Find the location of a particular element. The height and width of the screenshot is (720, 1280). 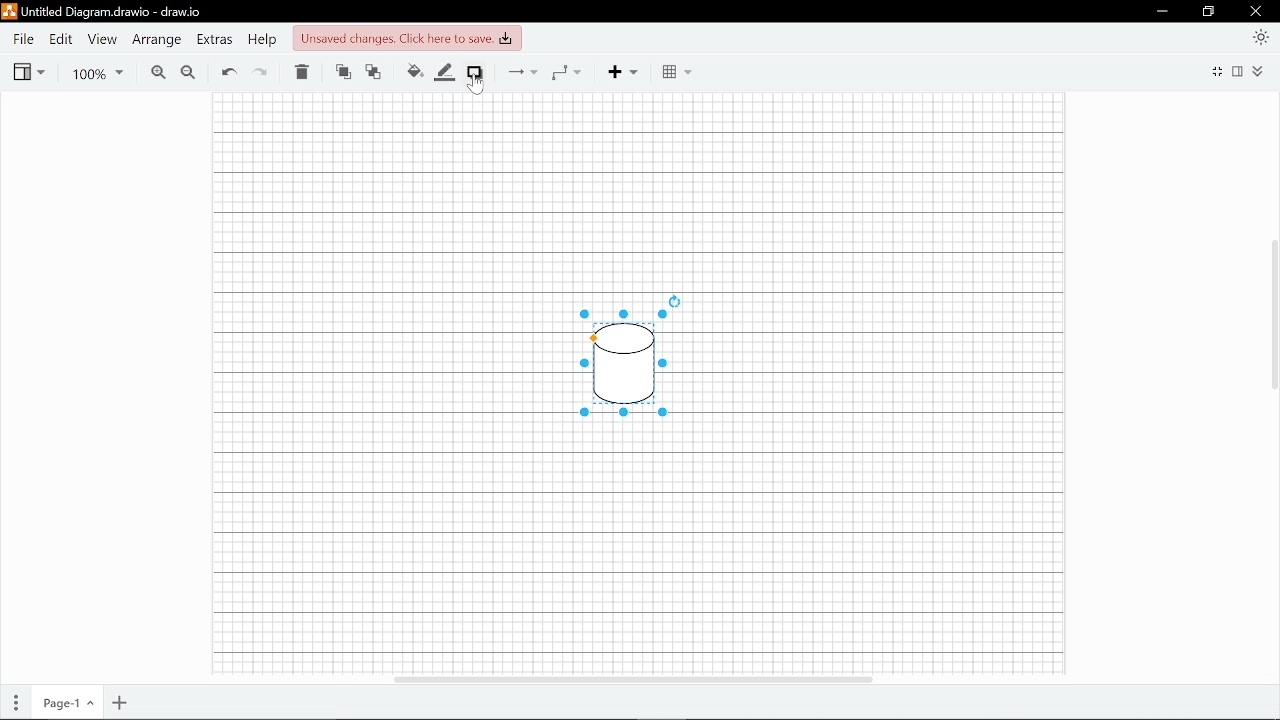

Edit is located at coordinates (62, 40).